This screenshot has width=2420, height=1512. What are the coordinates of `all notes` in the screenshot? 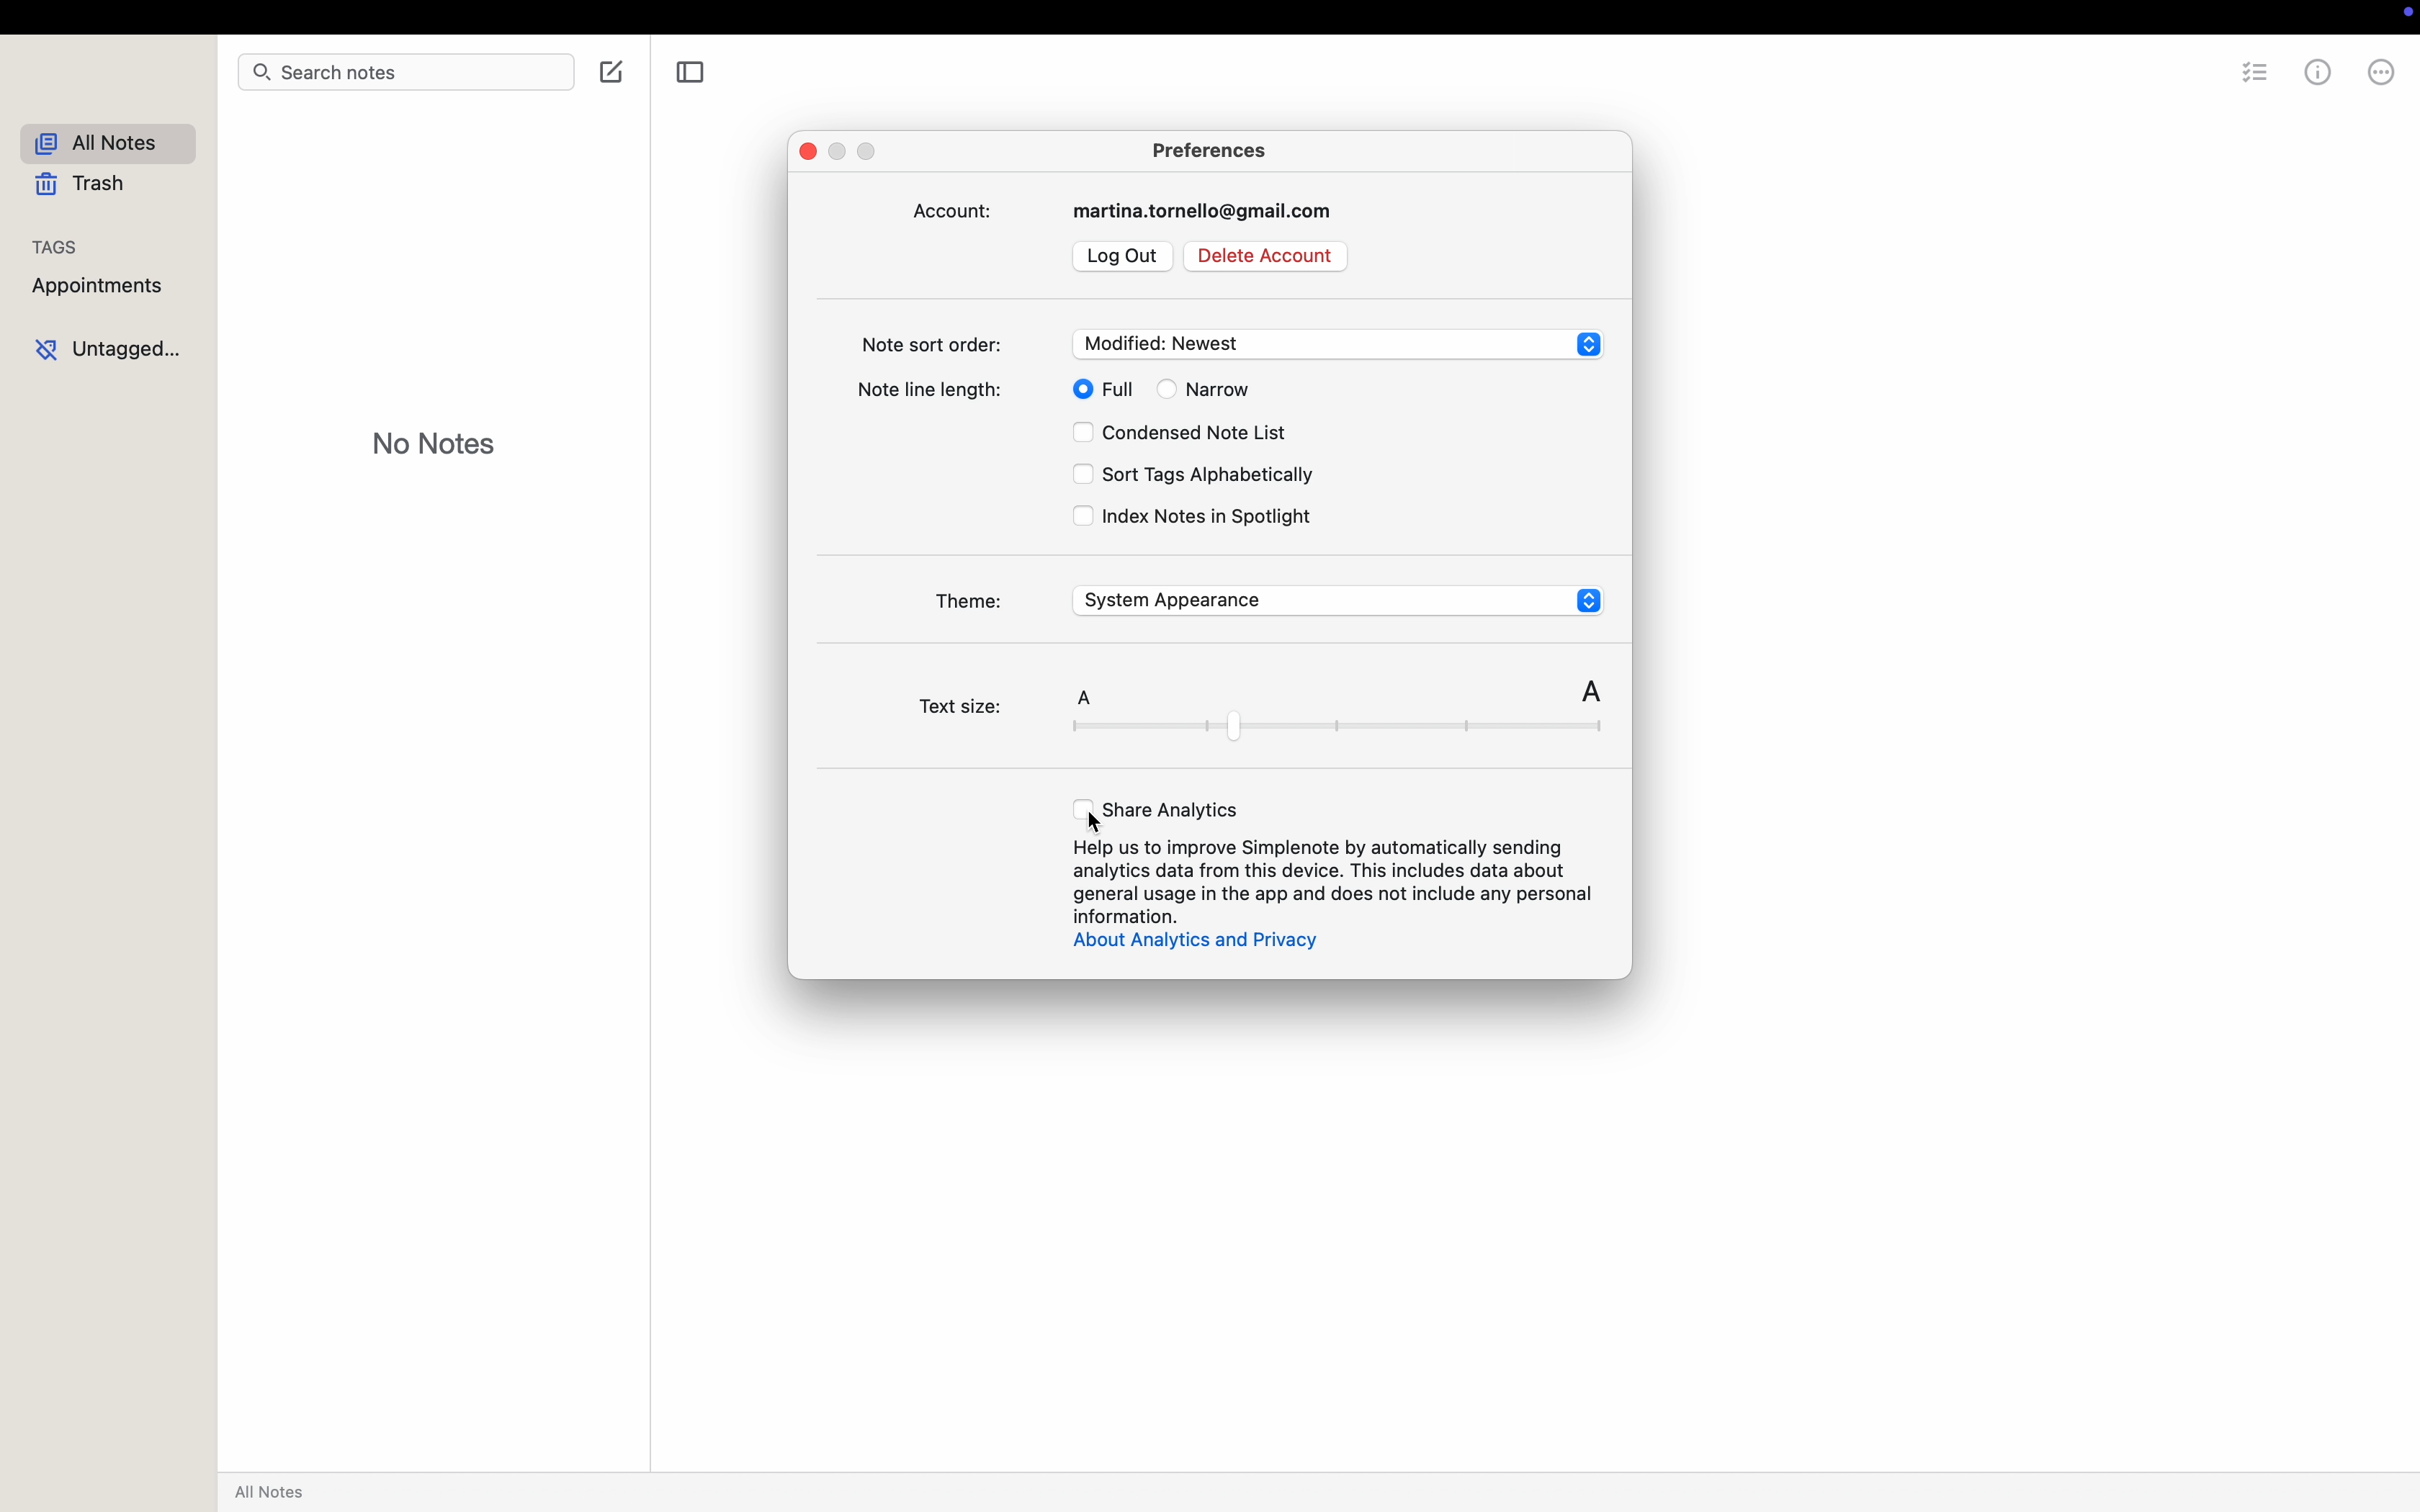 It's located at (274, 1494).